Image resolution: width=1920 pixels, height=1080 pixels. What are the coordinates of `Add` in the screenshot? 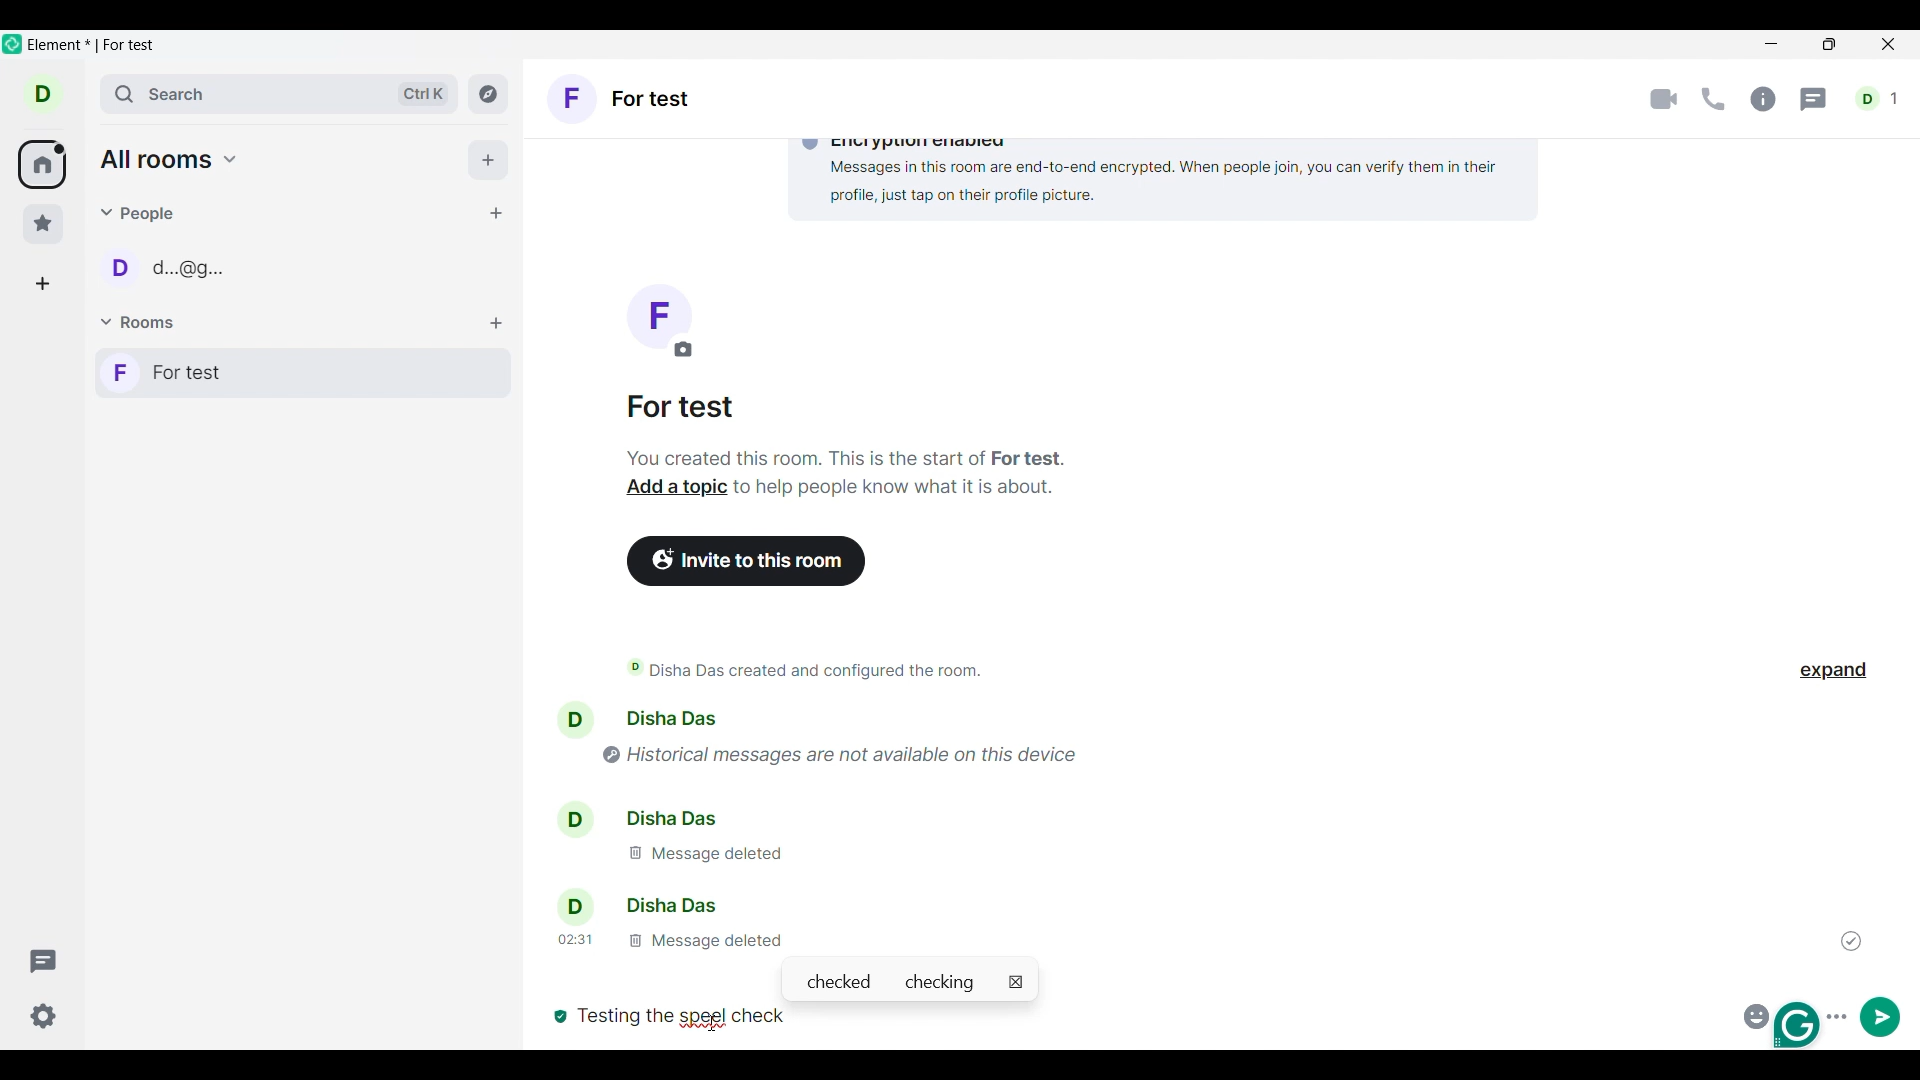 It's located at (488, 160).